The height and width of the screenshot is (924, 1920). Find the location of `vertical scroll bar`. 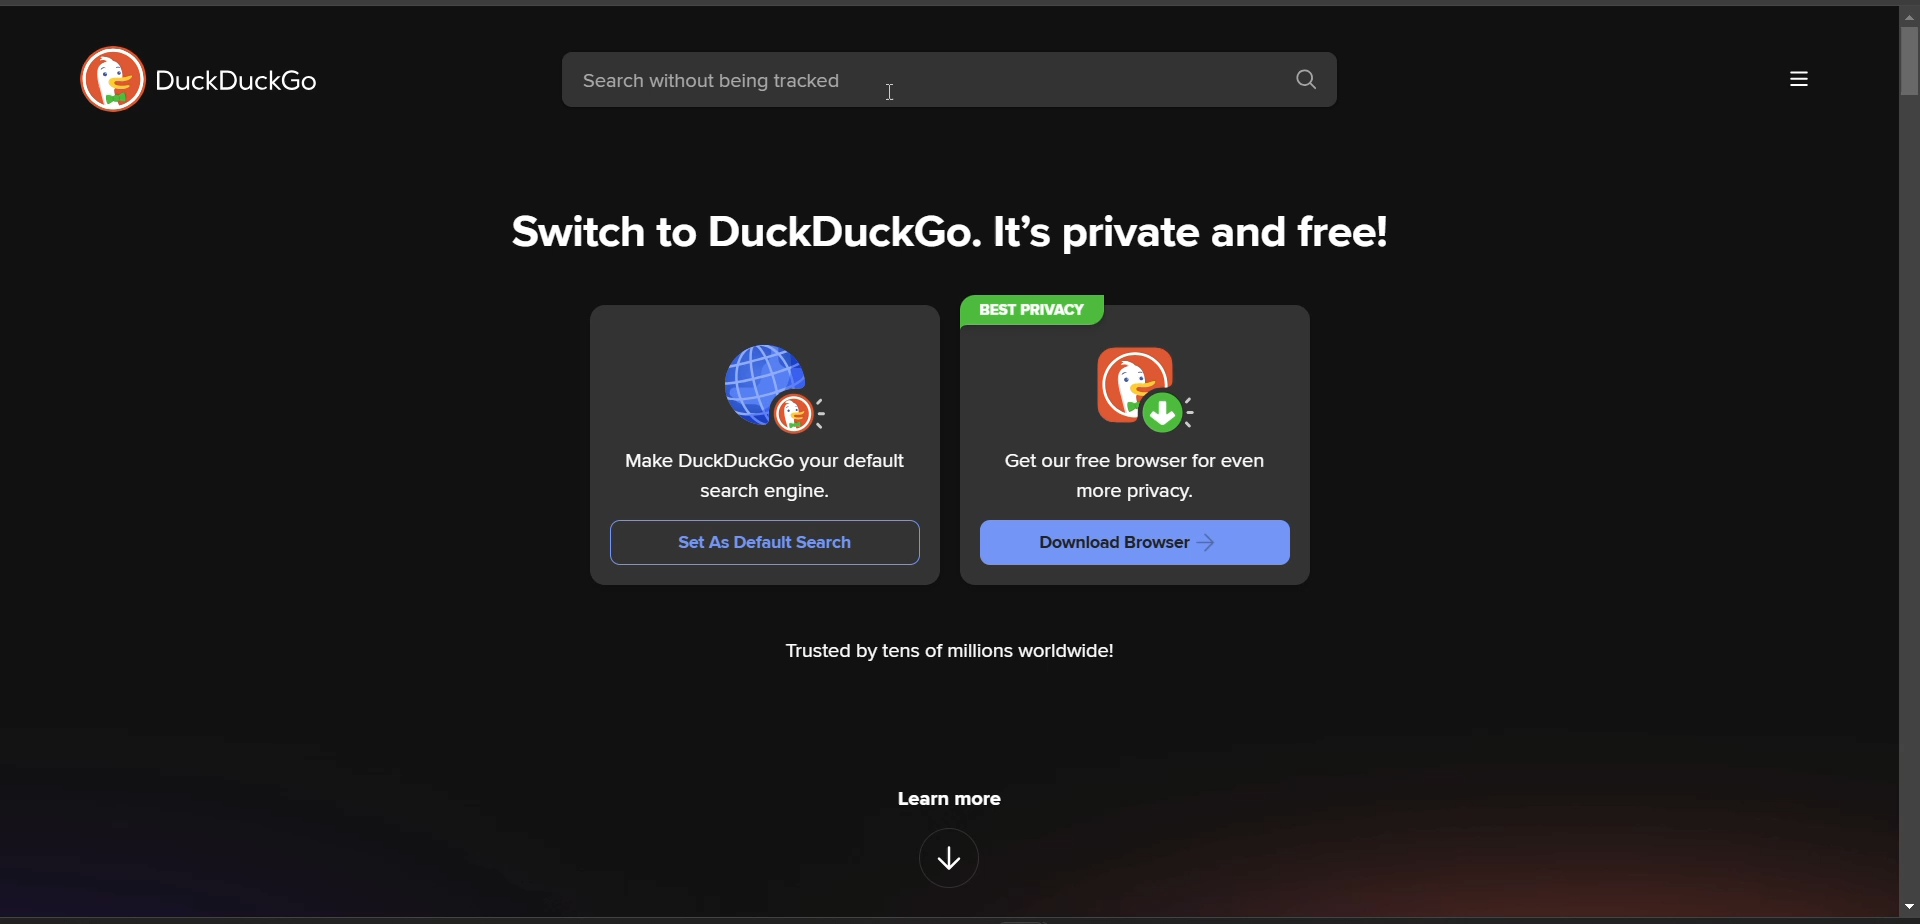

vertical scroll bar is located at coordinates (1908, 461).